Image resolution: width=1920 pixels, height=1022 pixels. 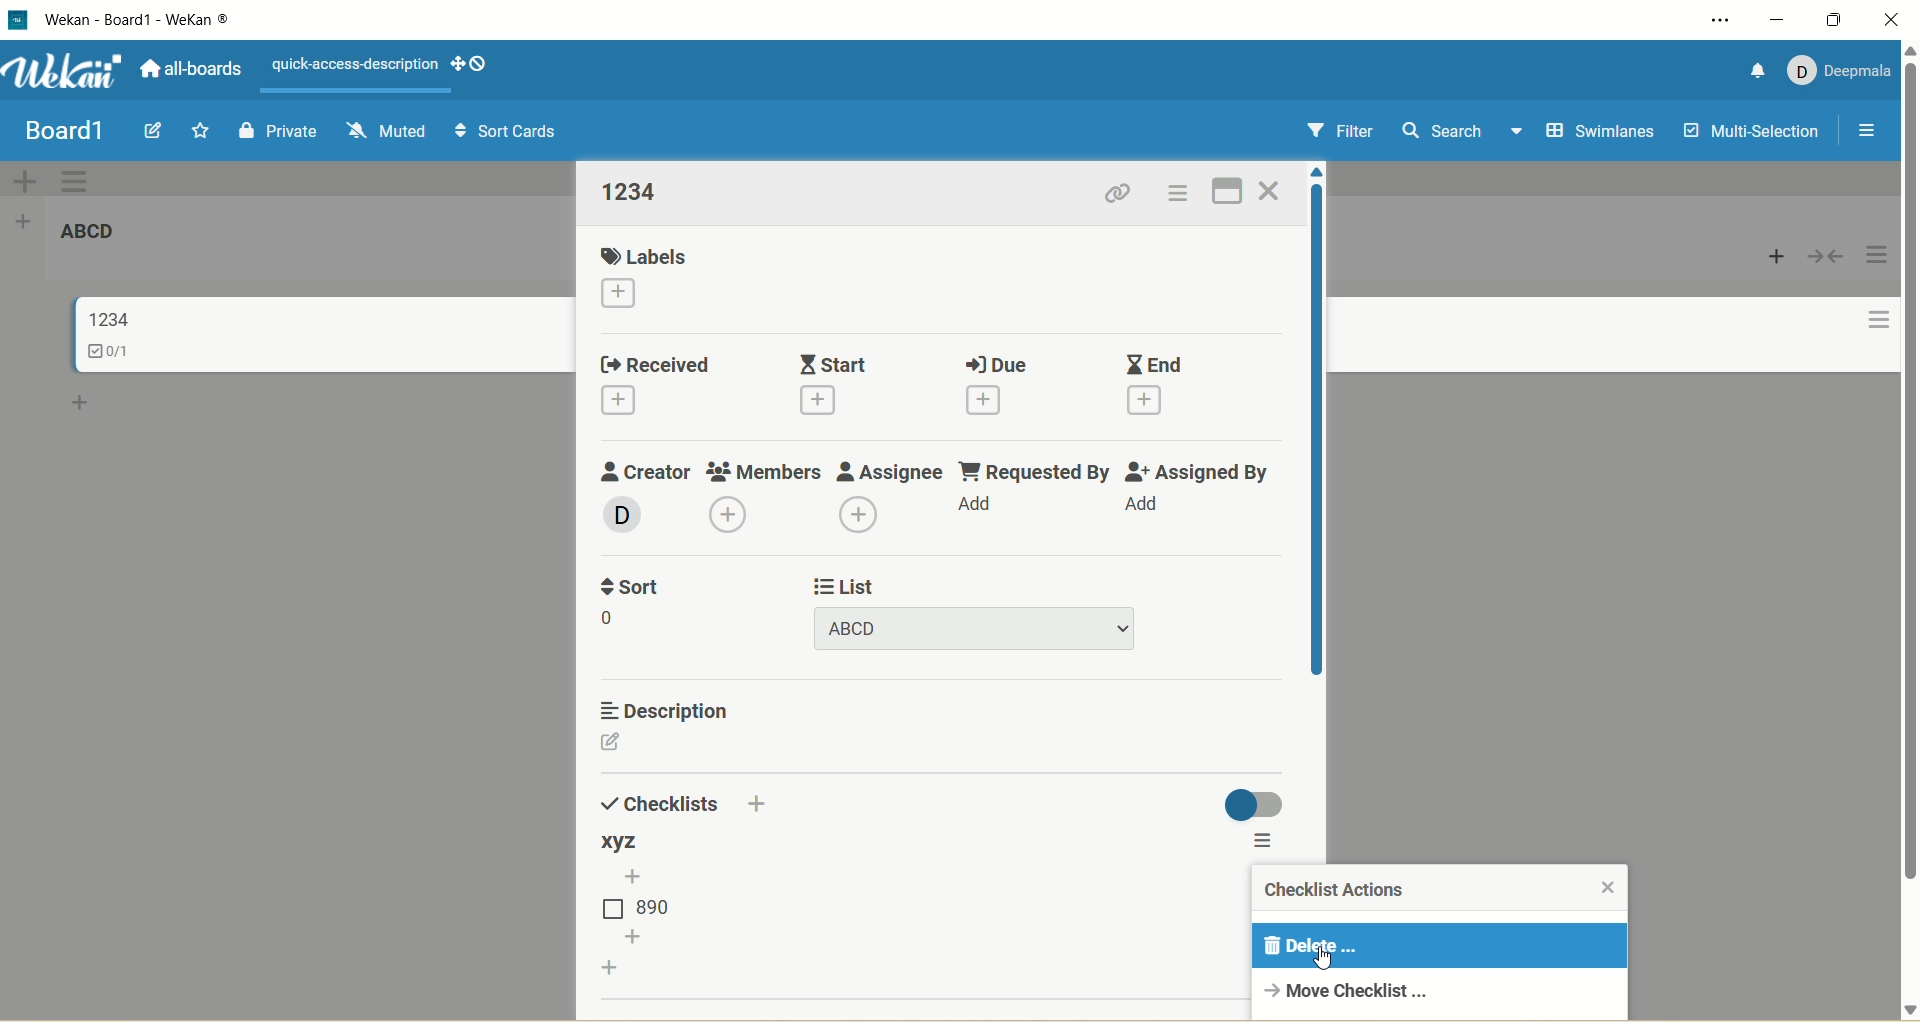 I want to click on search, so click(x=1463, y=134).